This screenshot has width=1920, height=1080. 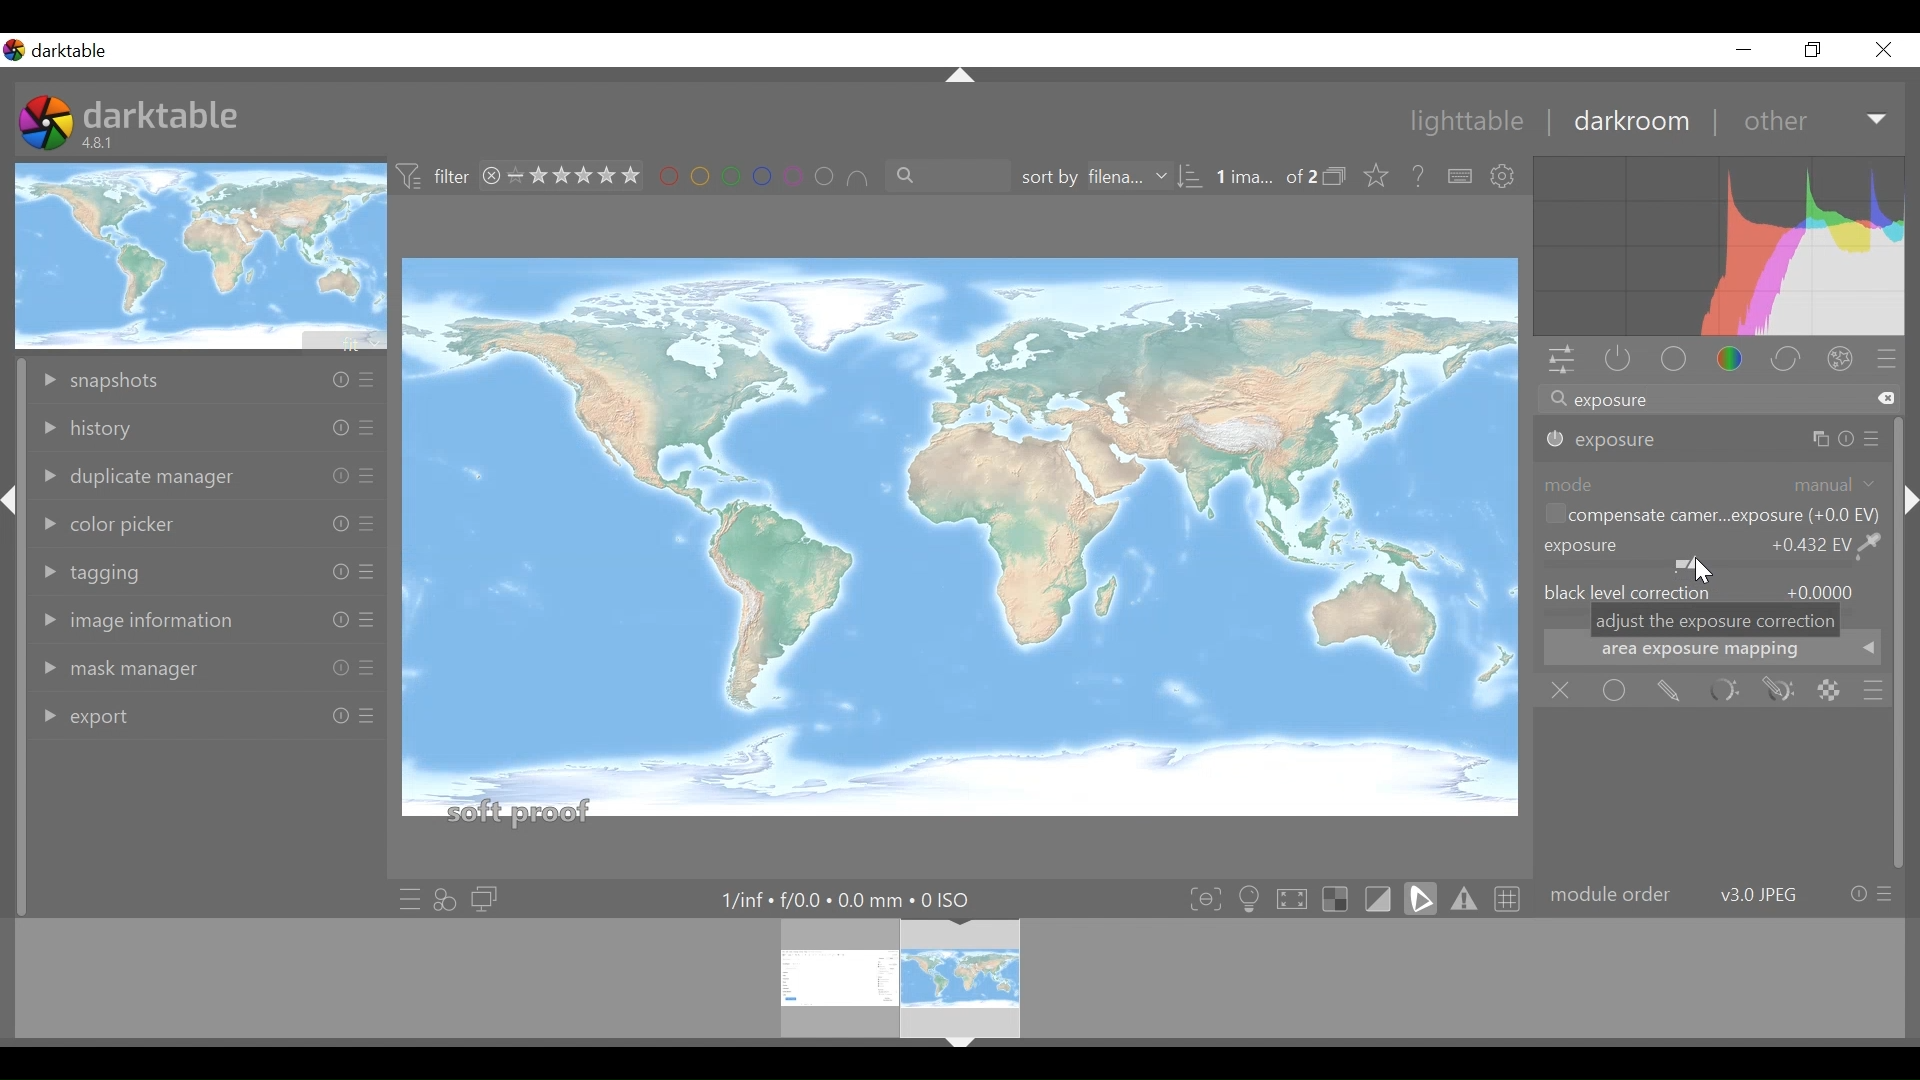 I want to click on , so click(x=364, y=669).